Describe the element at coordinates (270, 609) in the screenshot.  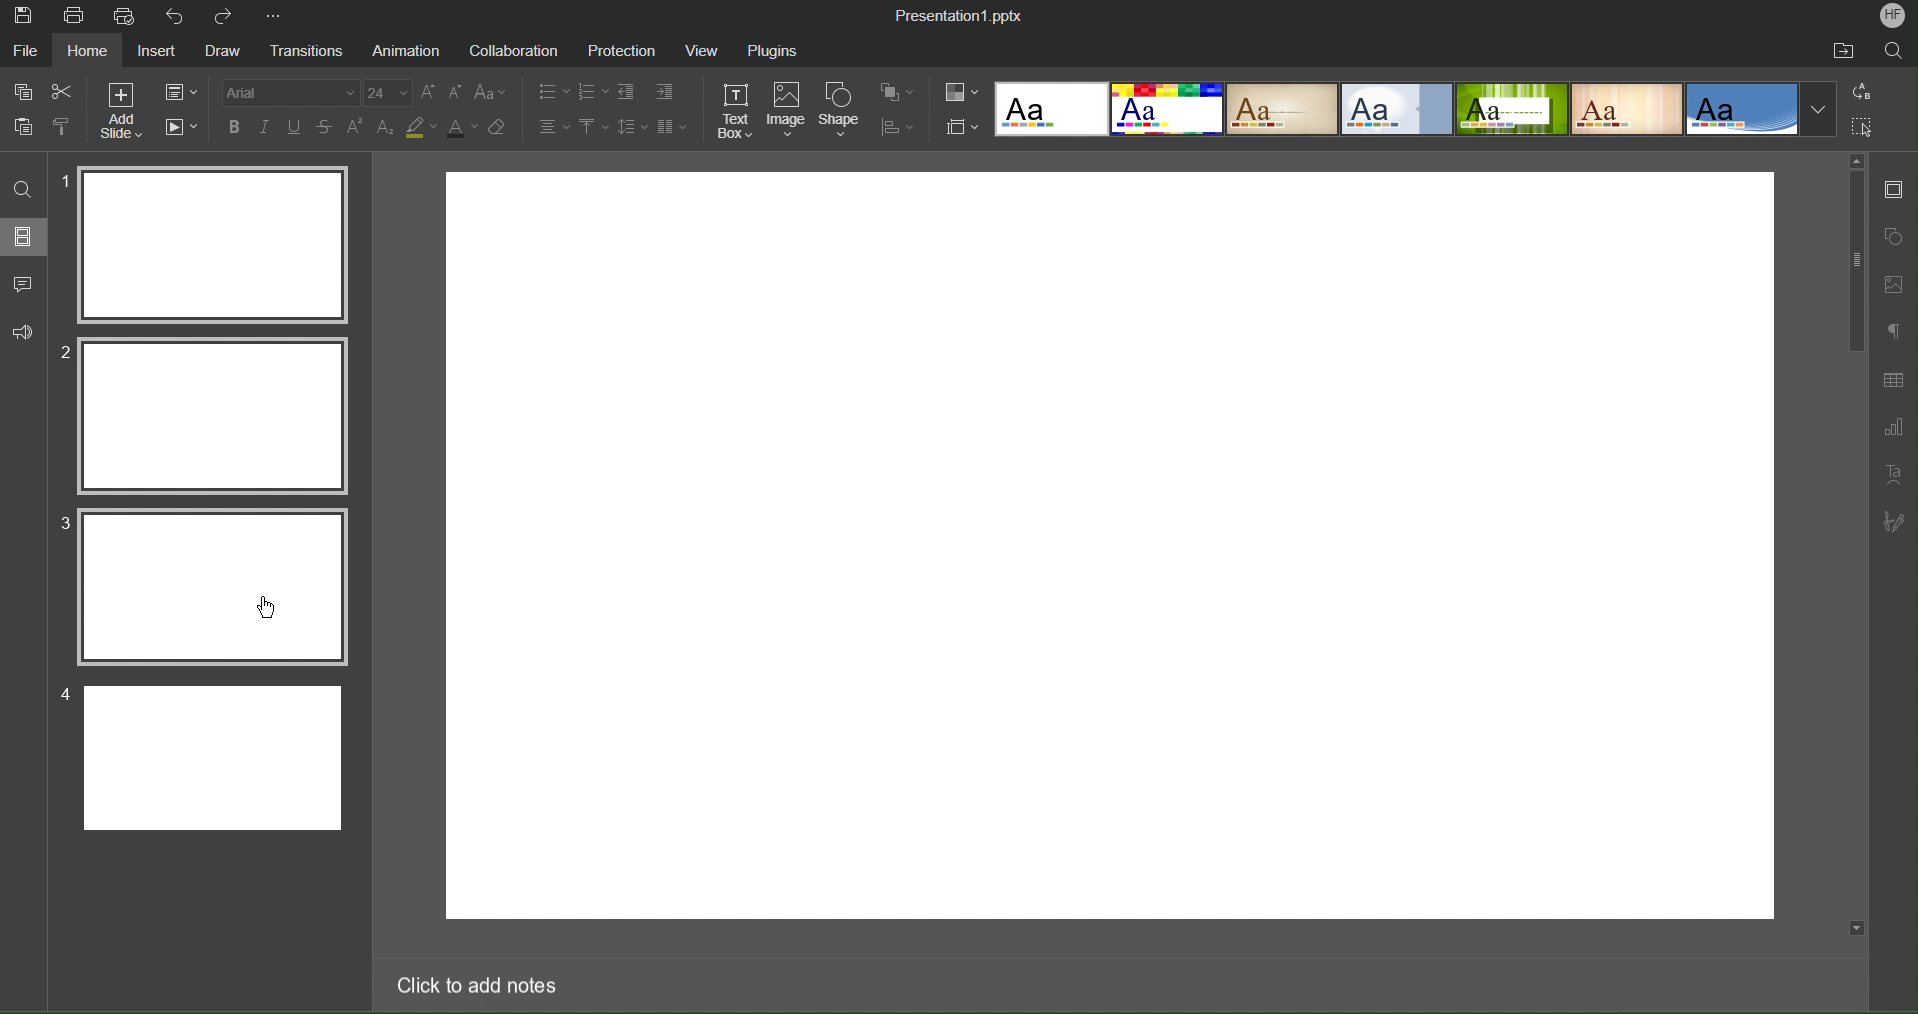
I see `Cursor` at that location.